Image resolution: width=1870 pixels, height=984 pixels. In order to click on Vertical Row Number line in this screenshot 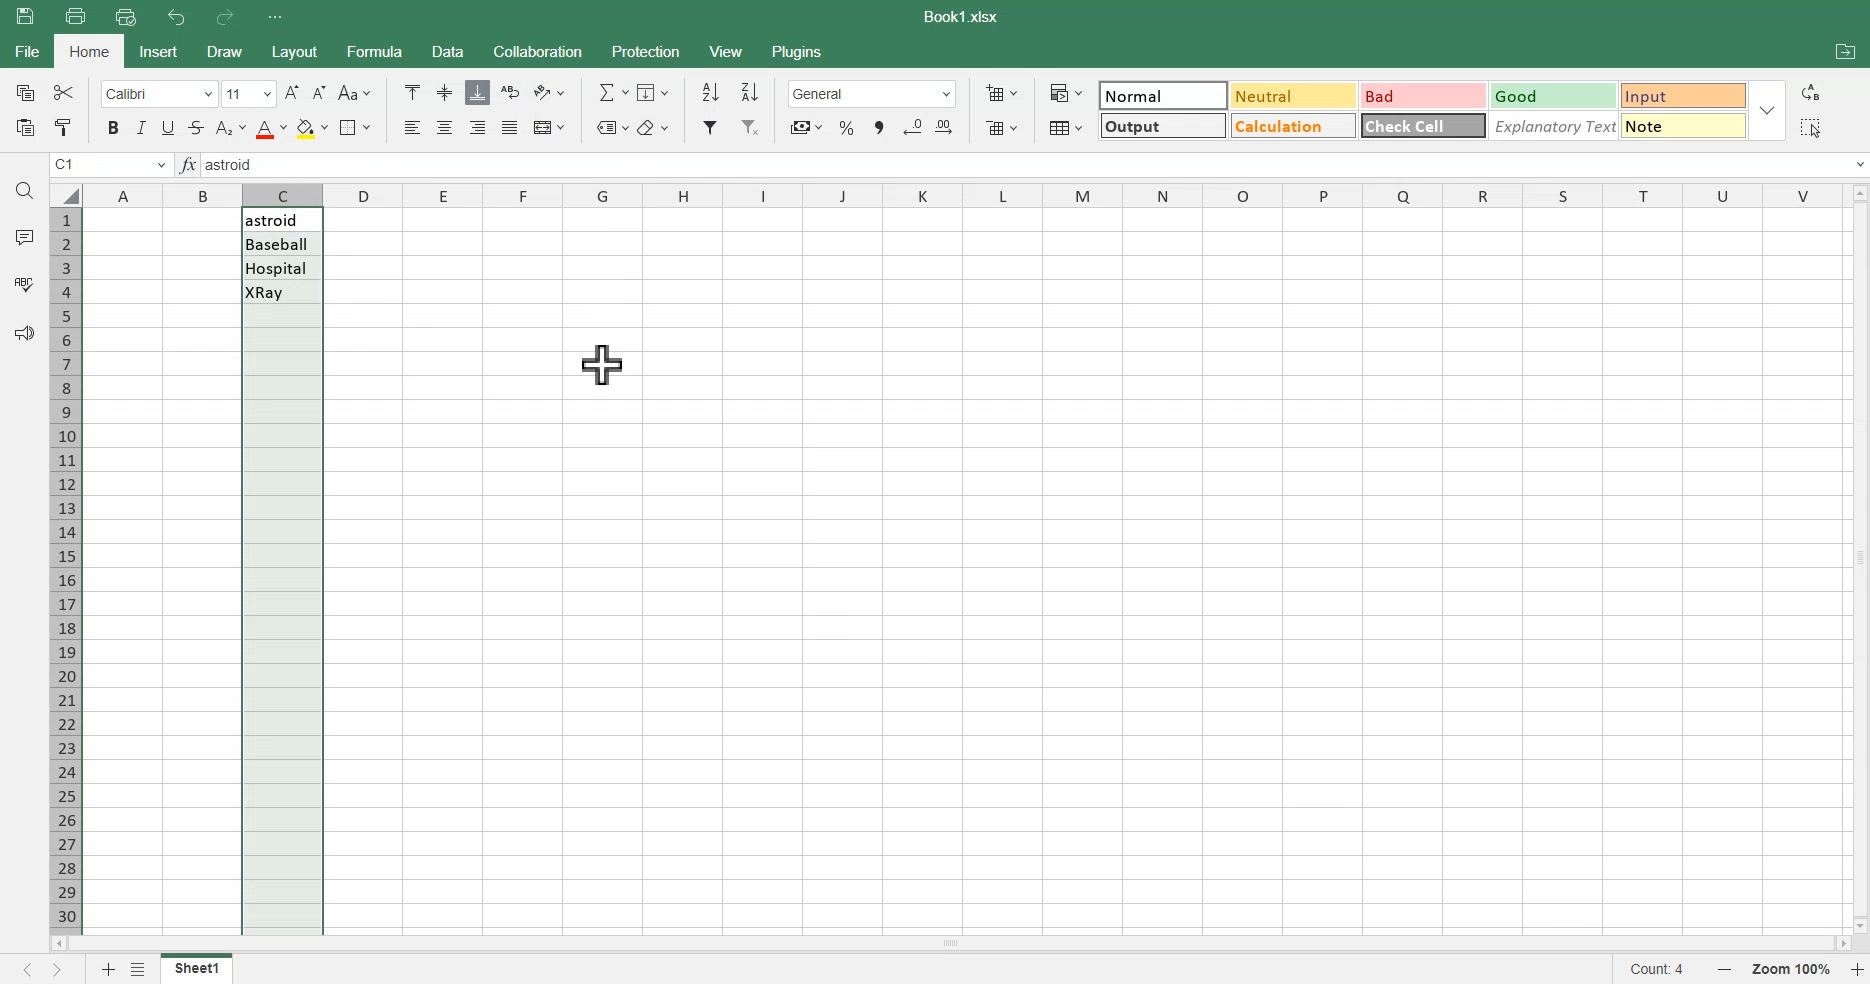, I will do `click(65, 567)`.